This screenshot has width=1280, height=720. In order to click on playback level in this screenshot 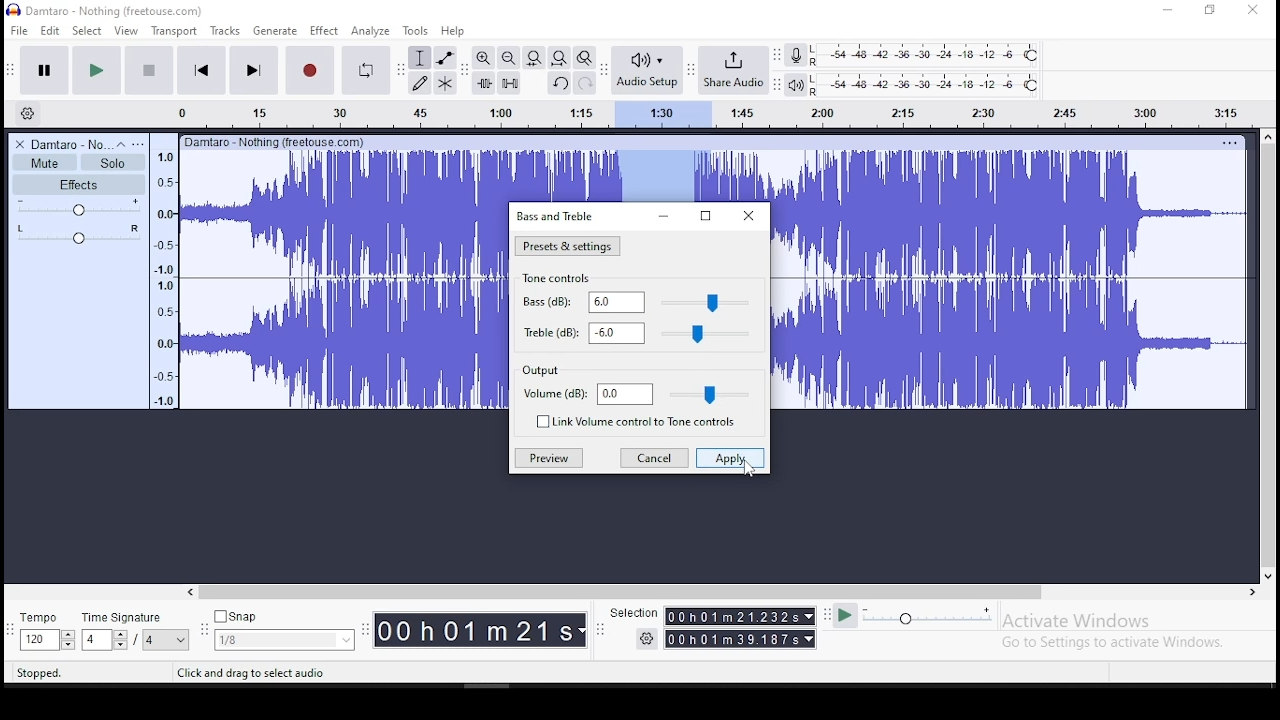, I will do `click(926, 85)`.